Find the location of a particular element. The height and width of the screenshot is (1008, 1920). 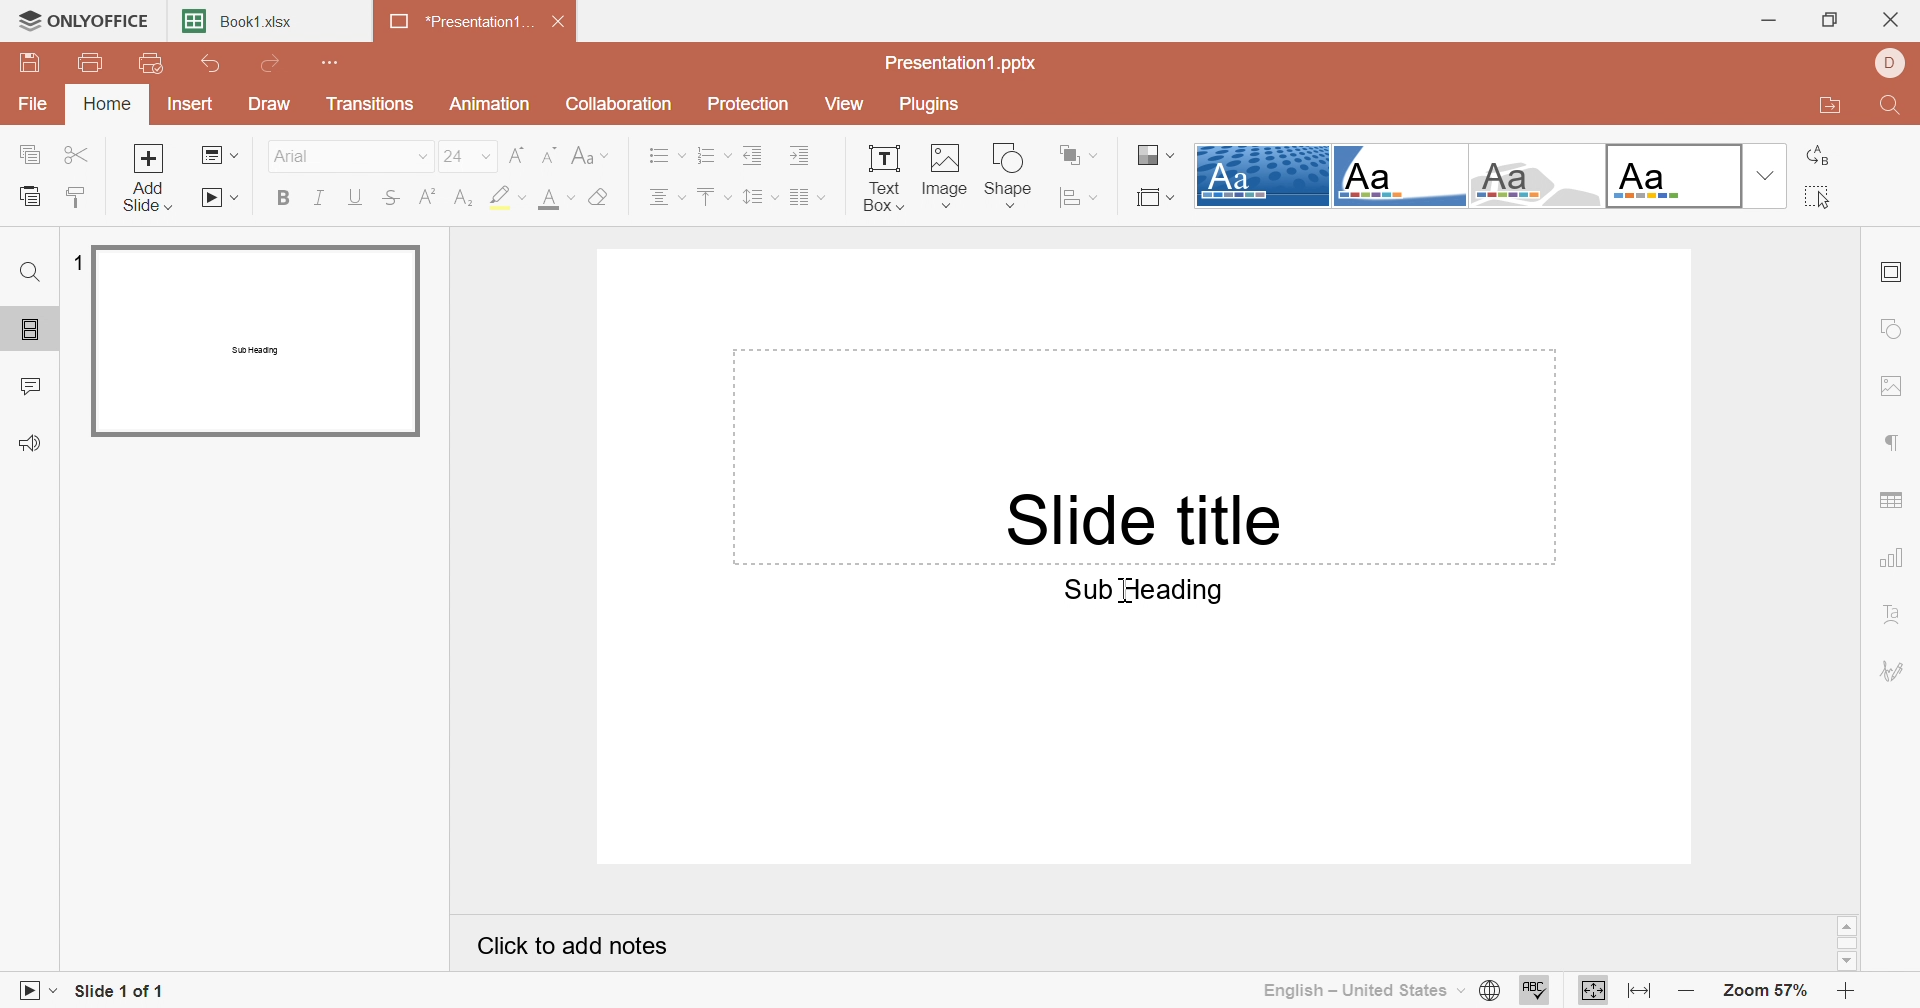

Change color theme is located at coordinates (1155, 153).